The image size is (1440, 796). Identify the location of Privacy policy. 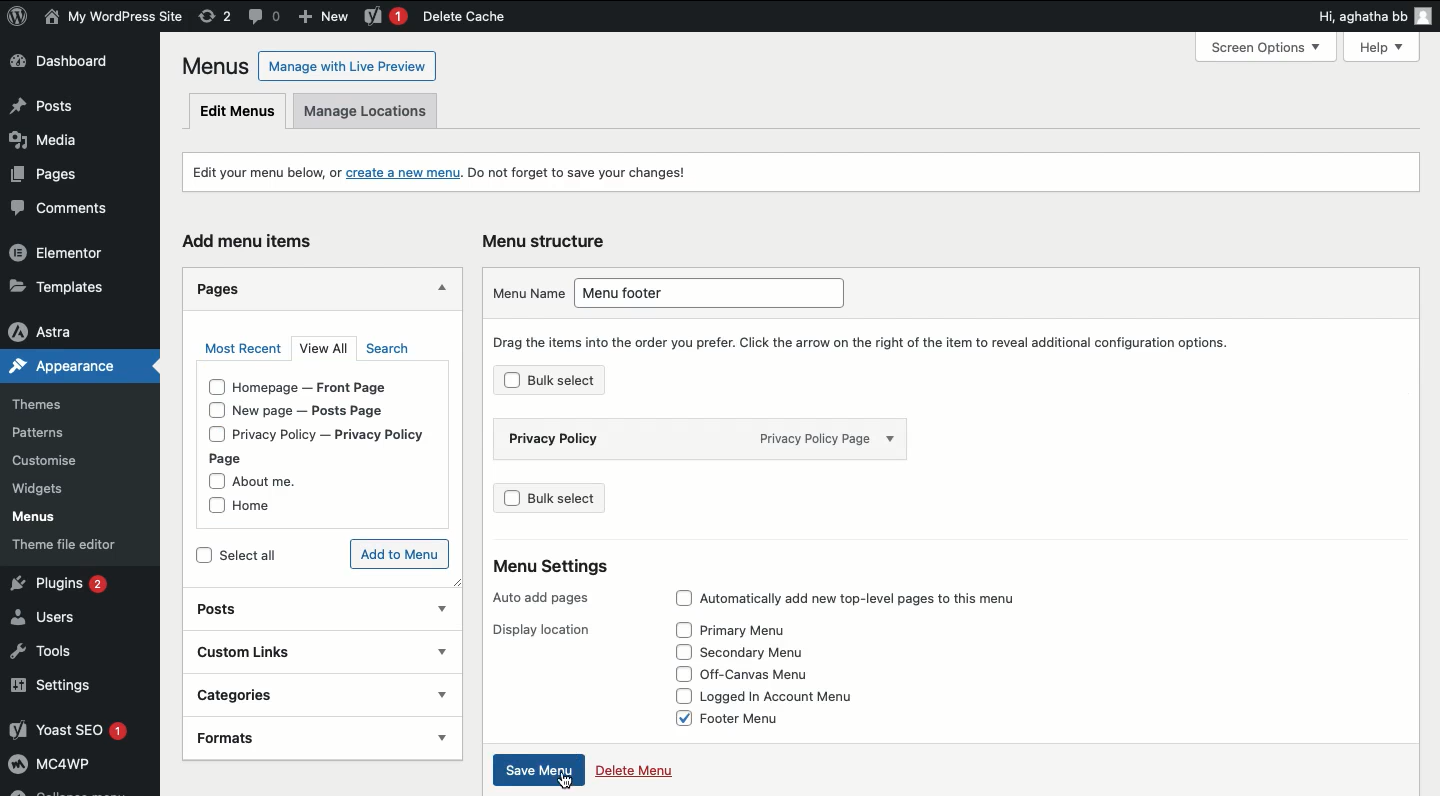
(604, 439).